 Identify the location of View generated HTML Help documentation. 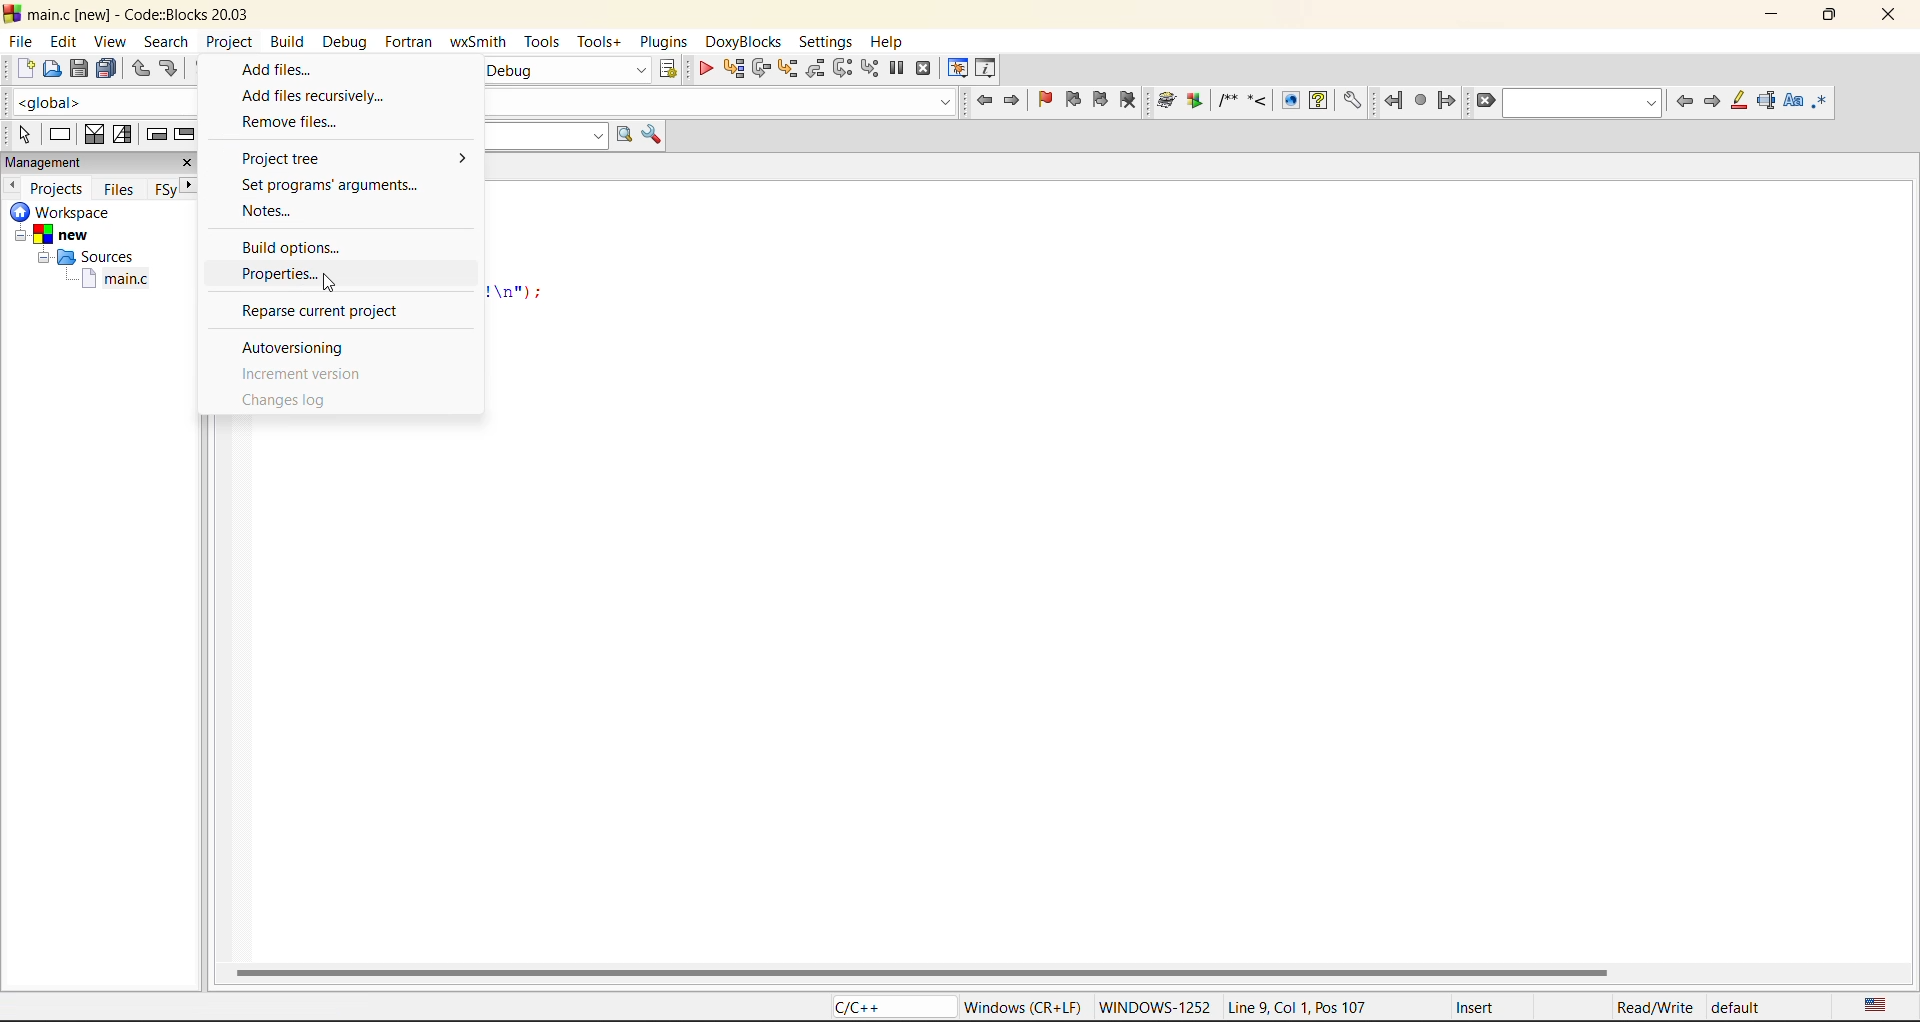
(1318, 99).